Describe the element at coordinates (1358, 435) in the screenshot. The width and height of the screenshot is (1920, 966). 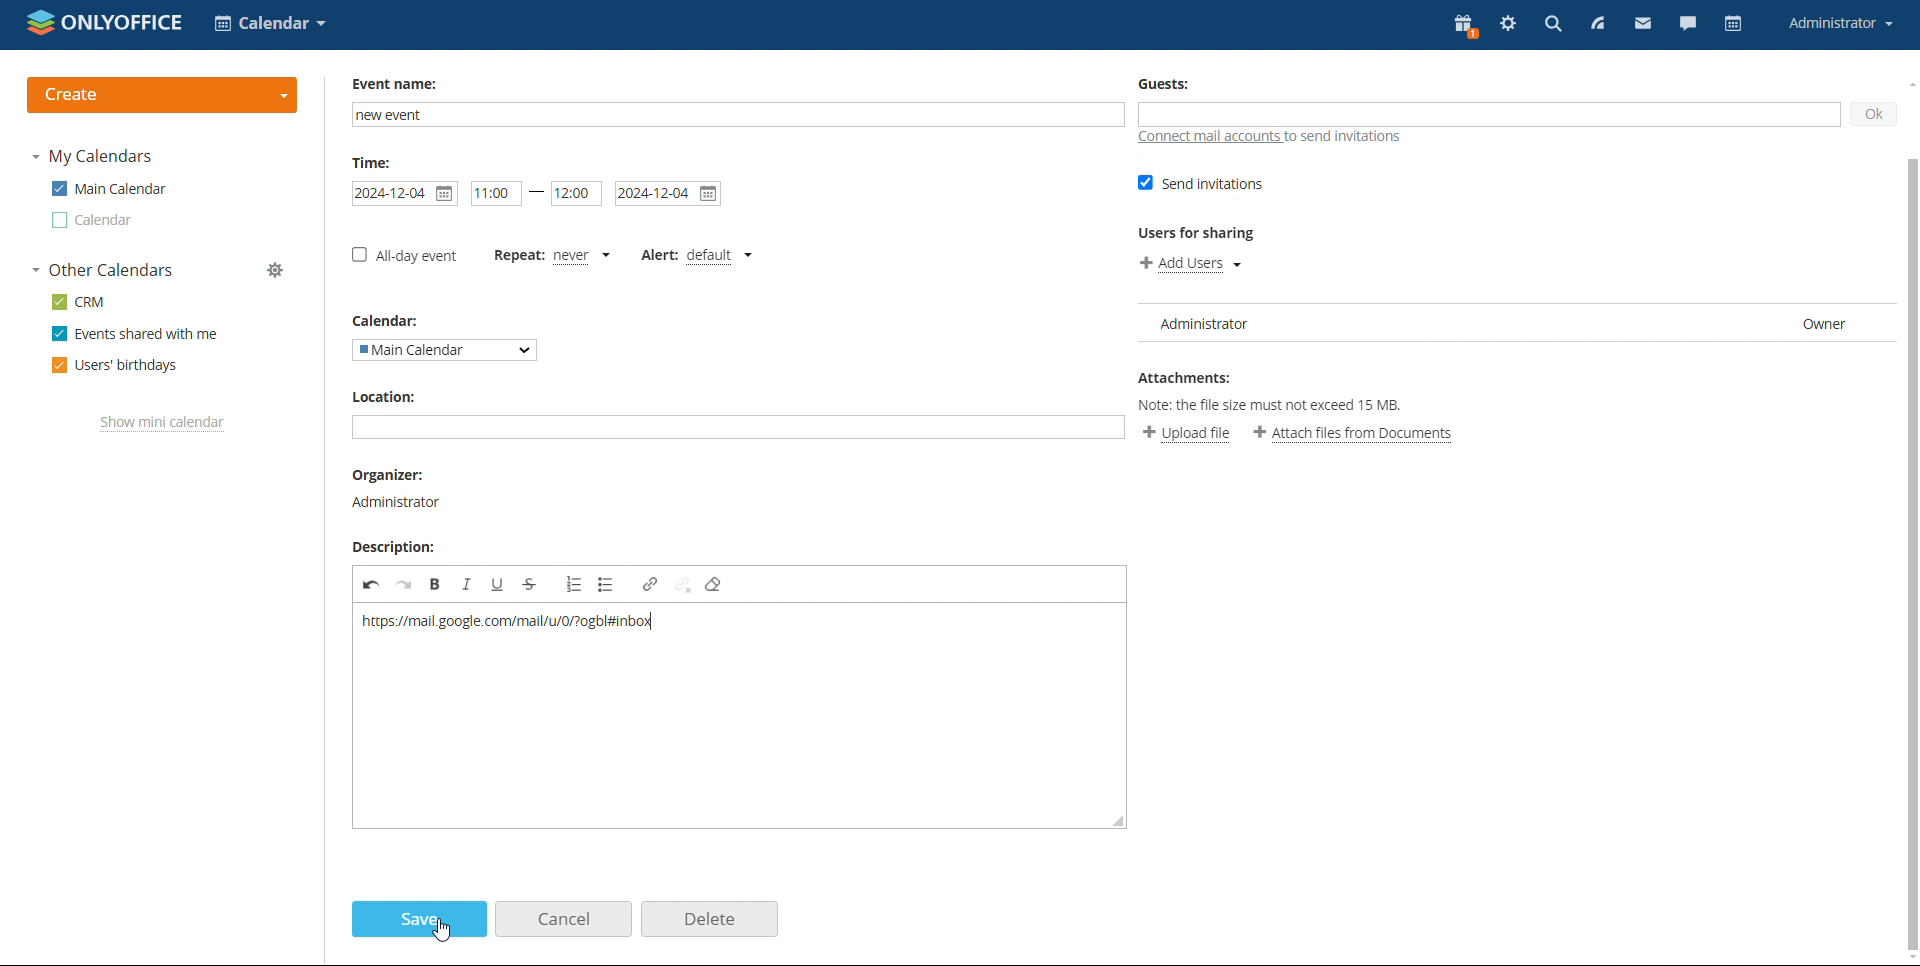
I see `attach file from documents` at that location.